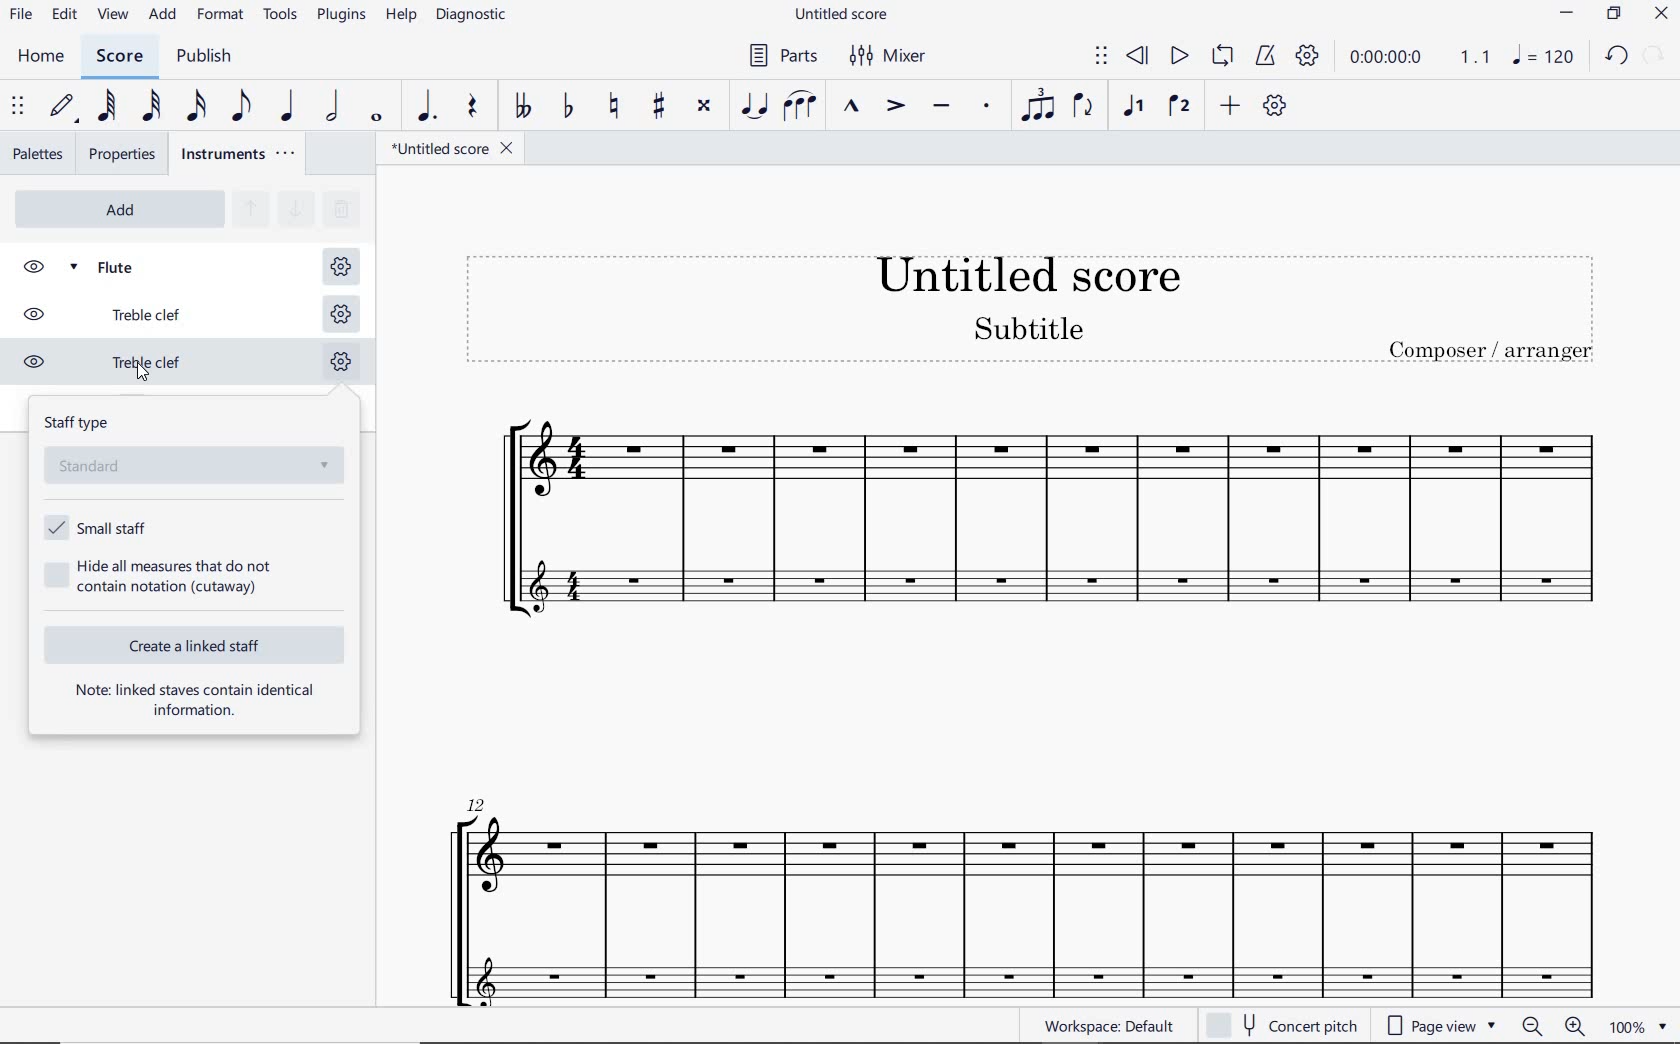 This screenshot has width=1680, height=1044. Describe the element at coordinates (121, 154) in the screenshot. I see `properties` at that location.